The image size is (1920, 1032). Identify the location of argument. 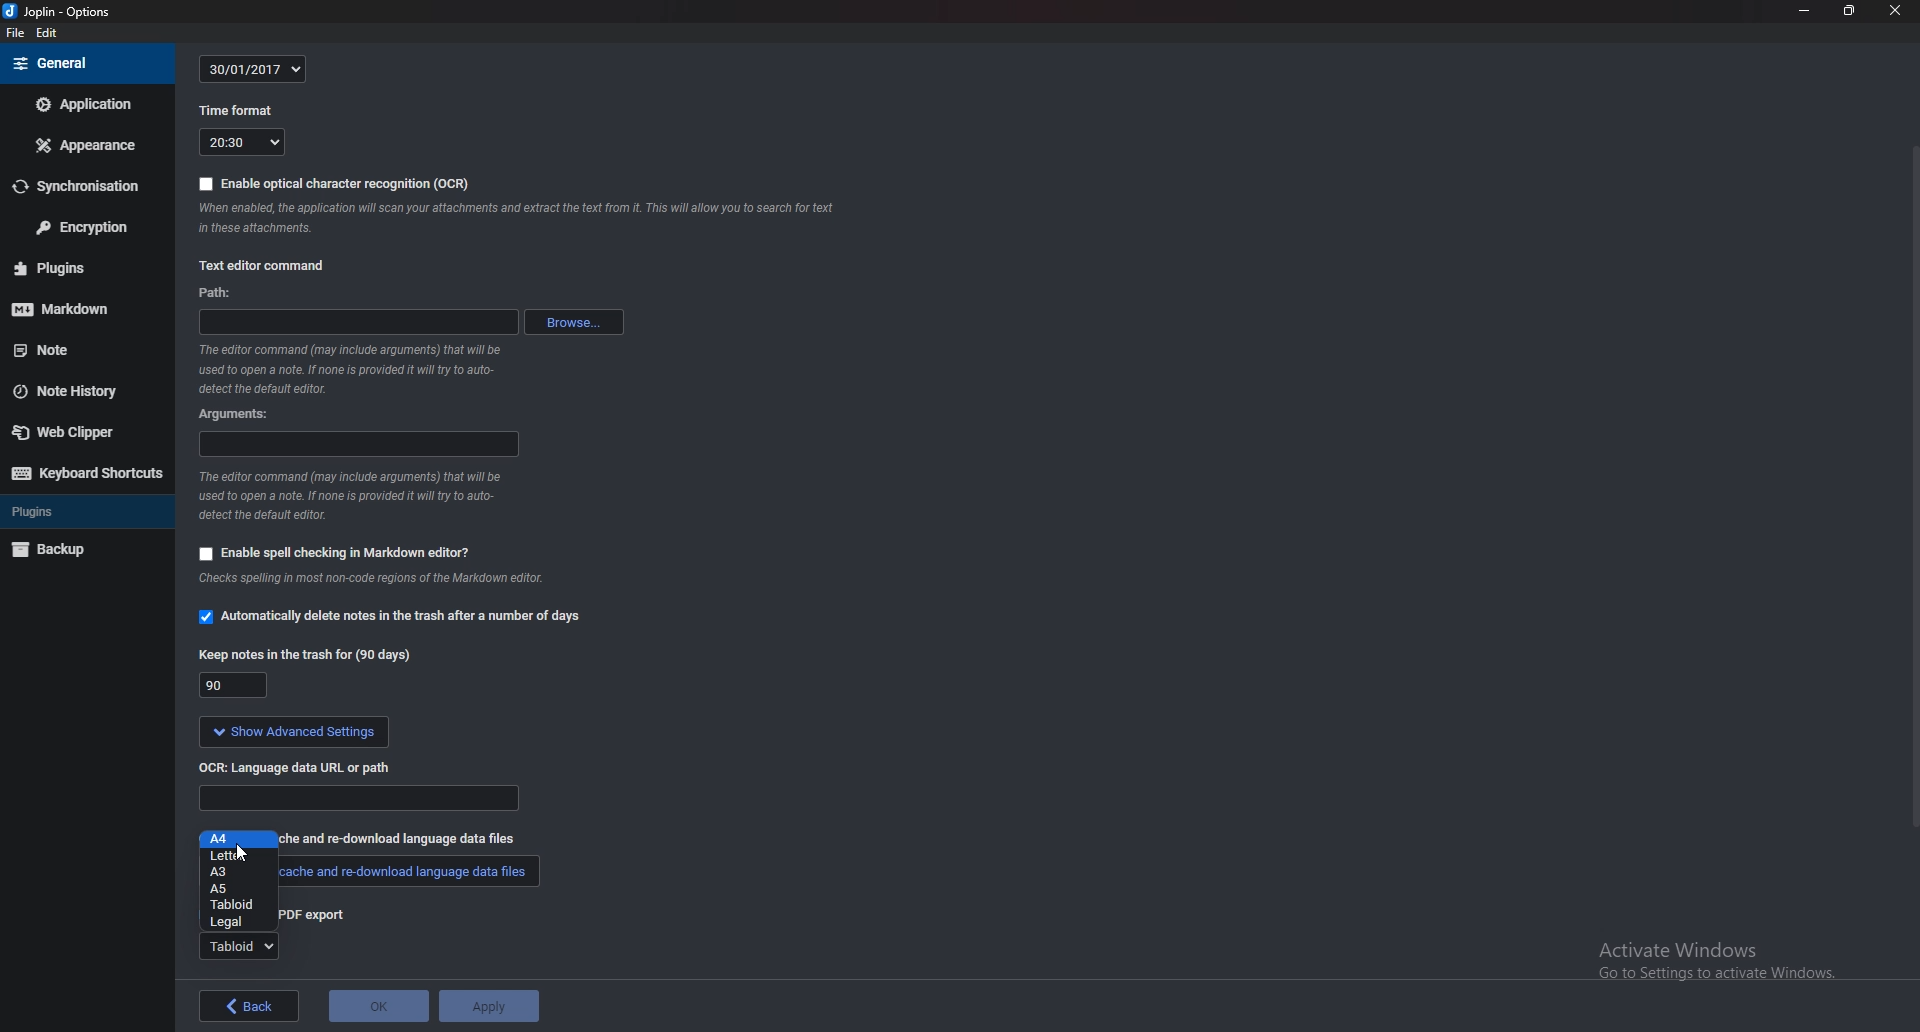
(358, 445).